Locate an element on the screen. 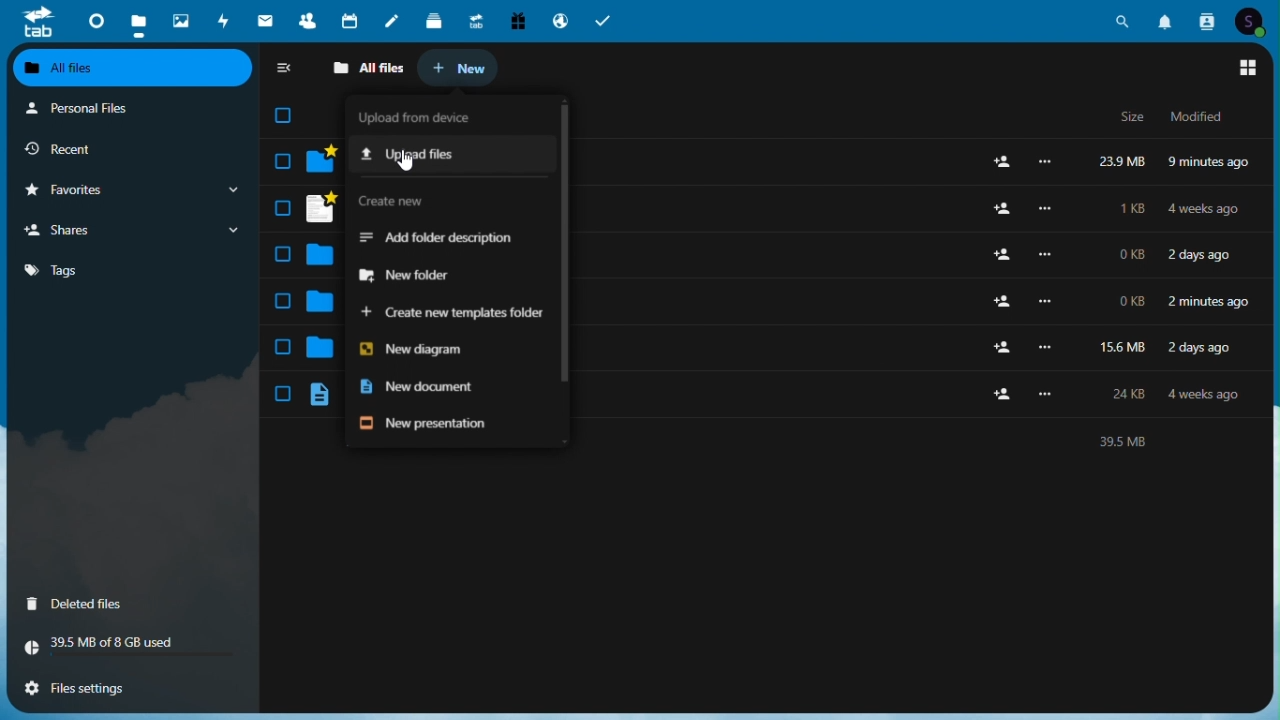  New is located at coordinates (461, 67).